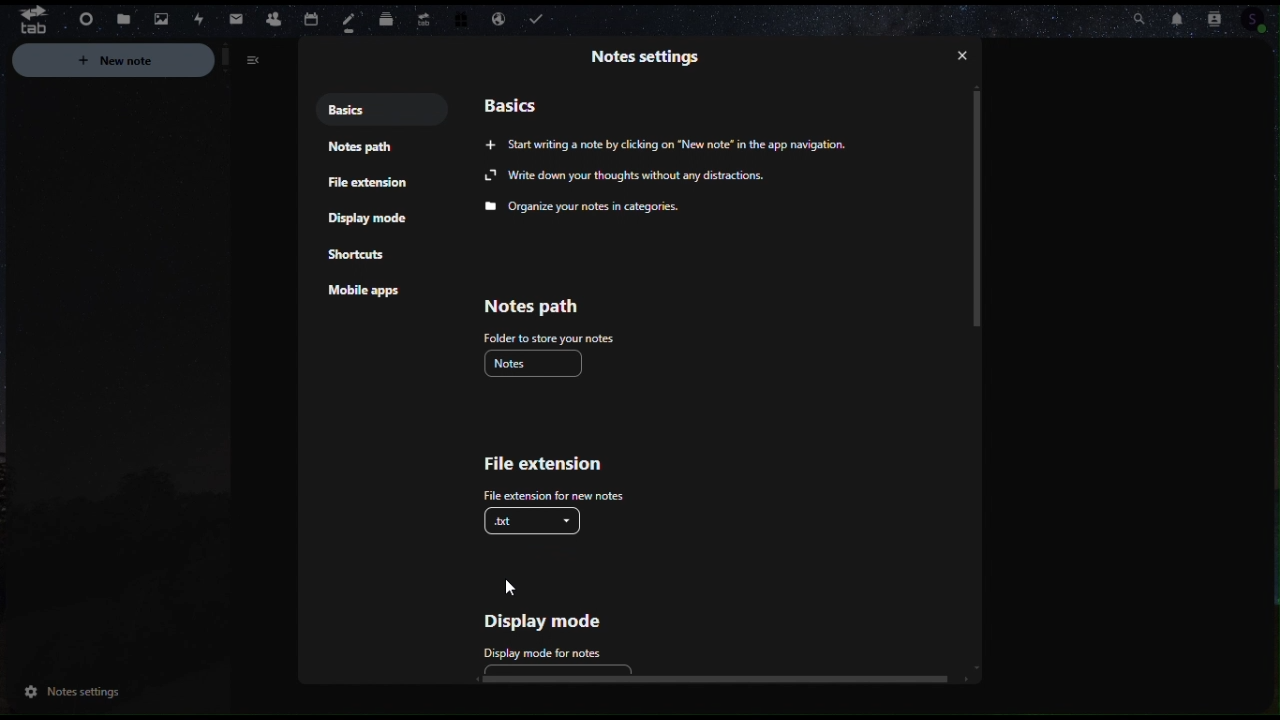 The height and width of the screenshot is (720, 1280). I want to click on Free trial, so click(459, 20).